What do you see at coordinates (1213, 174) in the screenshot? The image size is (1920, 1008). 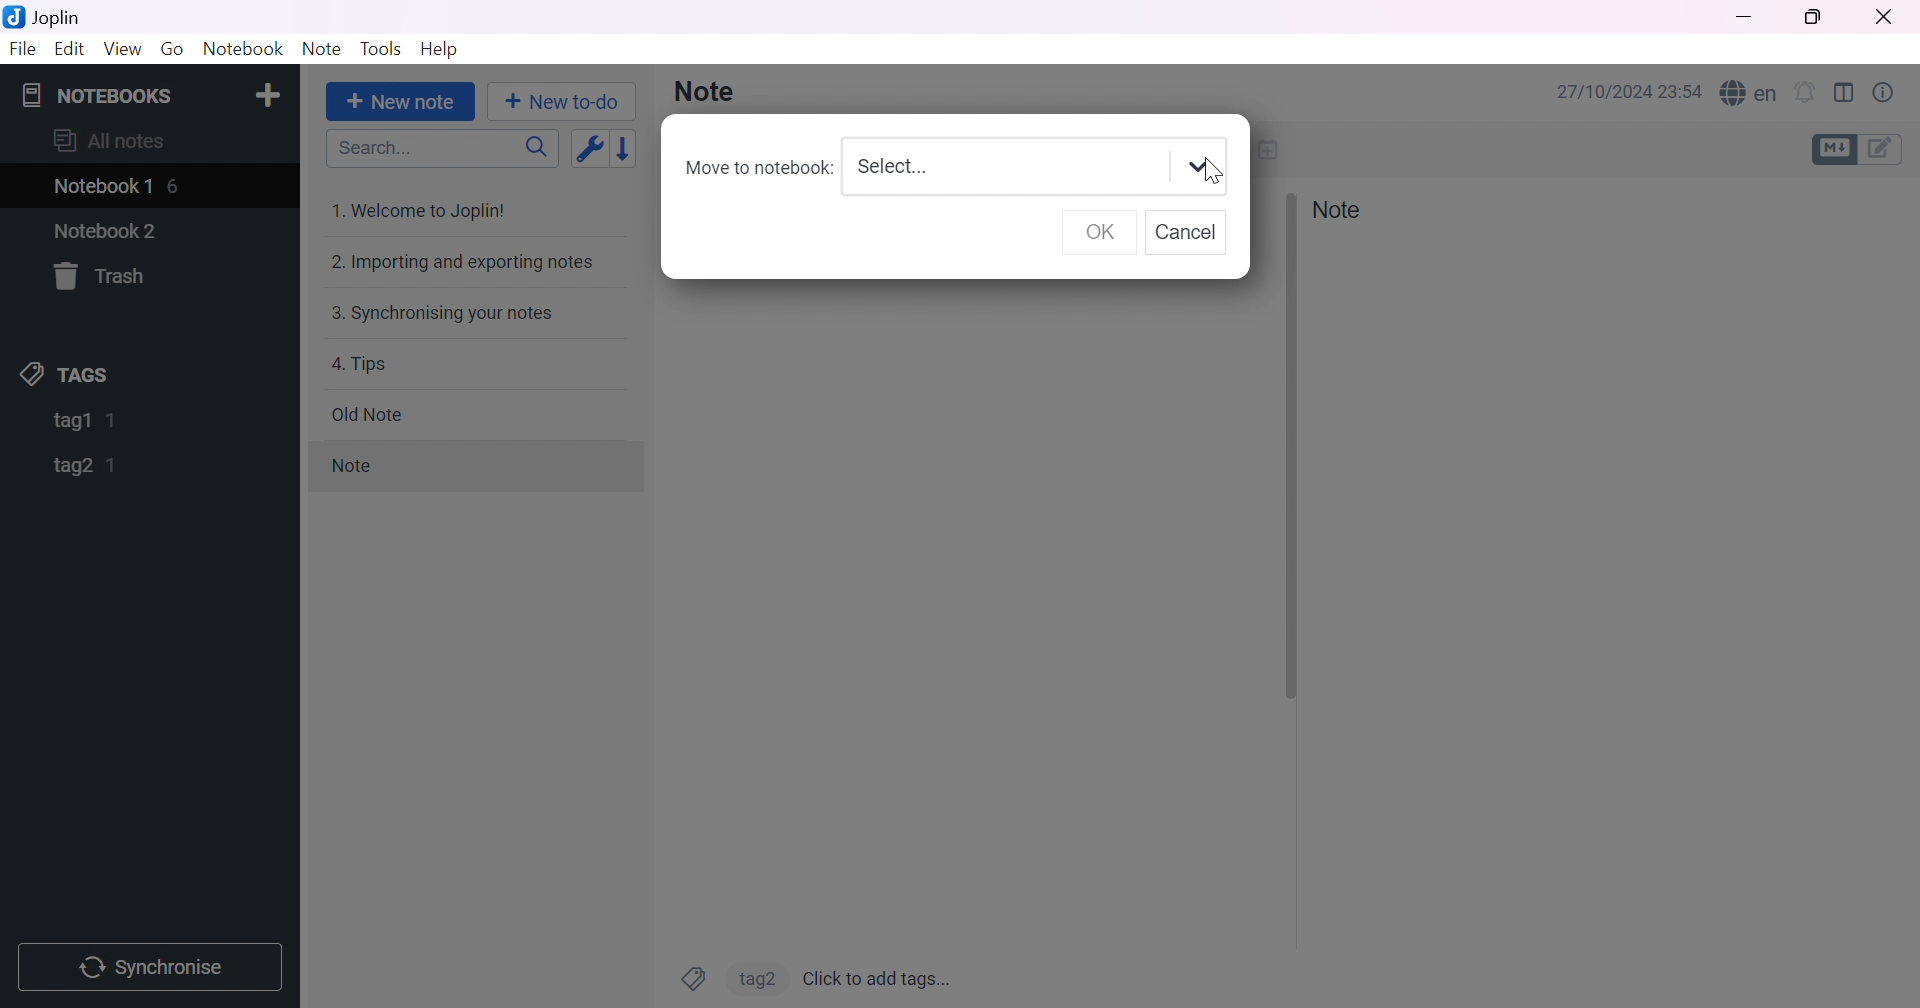 I see `` at bounding box center [1213, 174].